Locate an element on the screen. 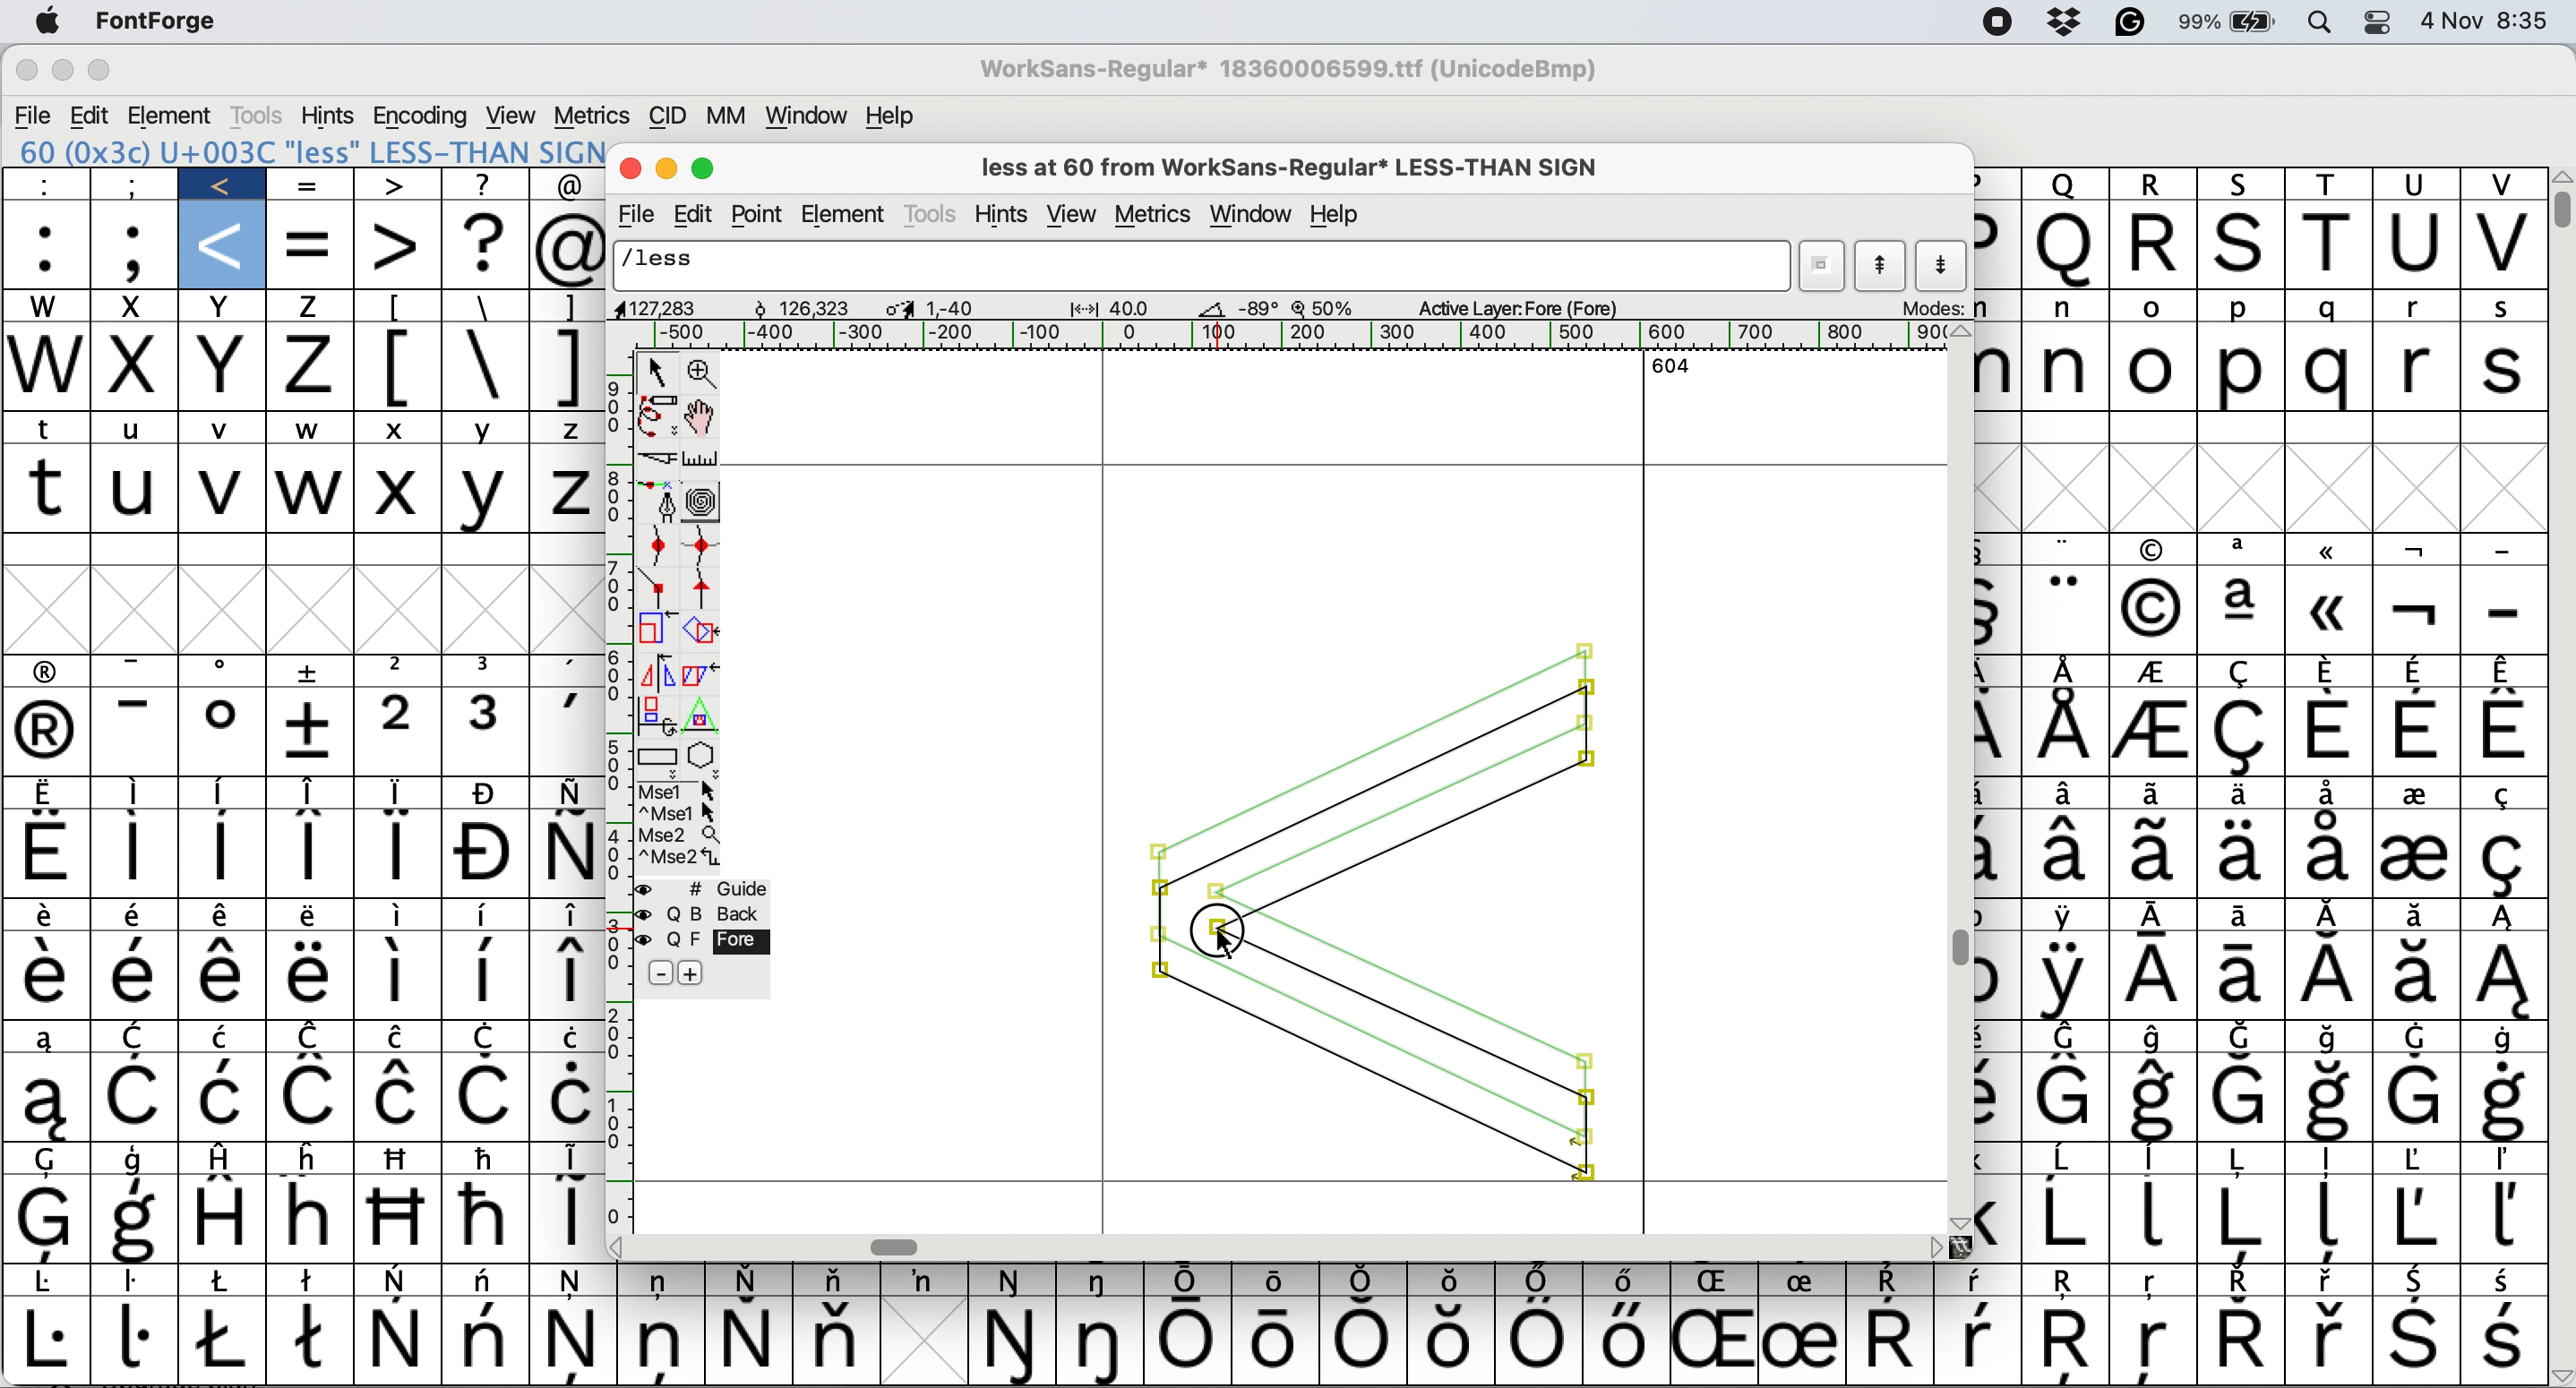 The image size is (2576, 1388). \ is located at coordinates (485, 305).